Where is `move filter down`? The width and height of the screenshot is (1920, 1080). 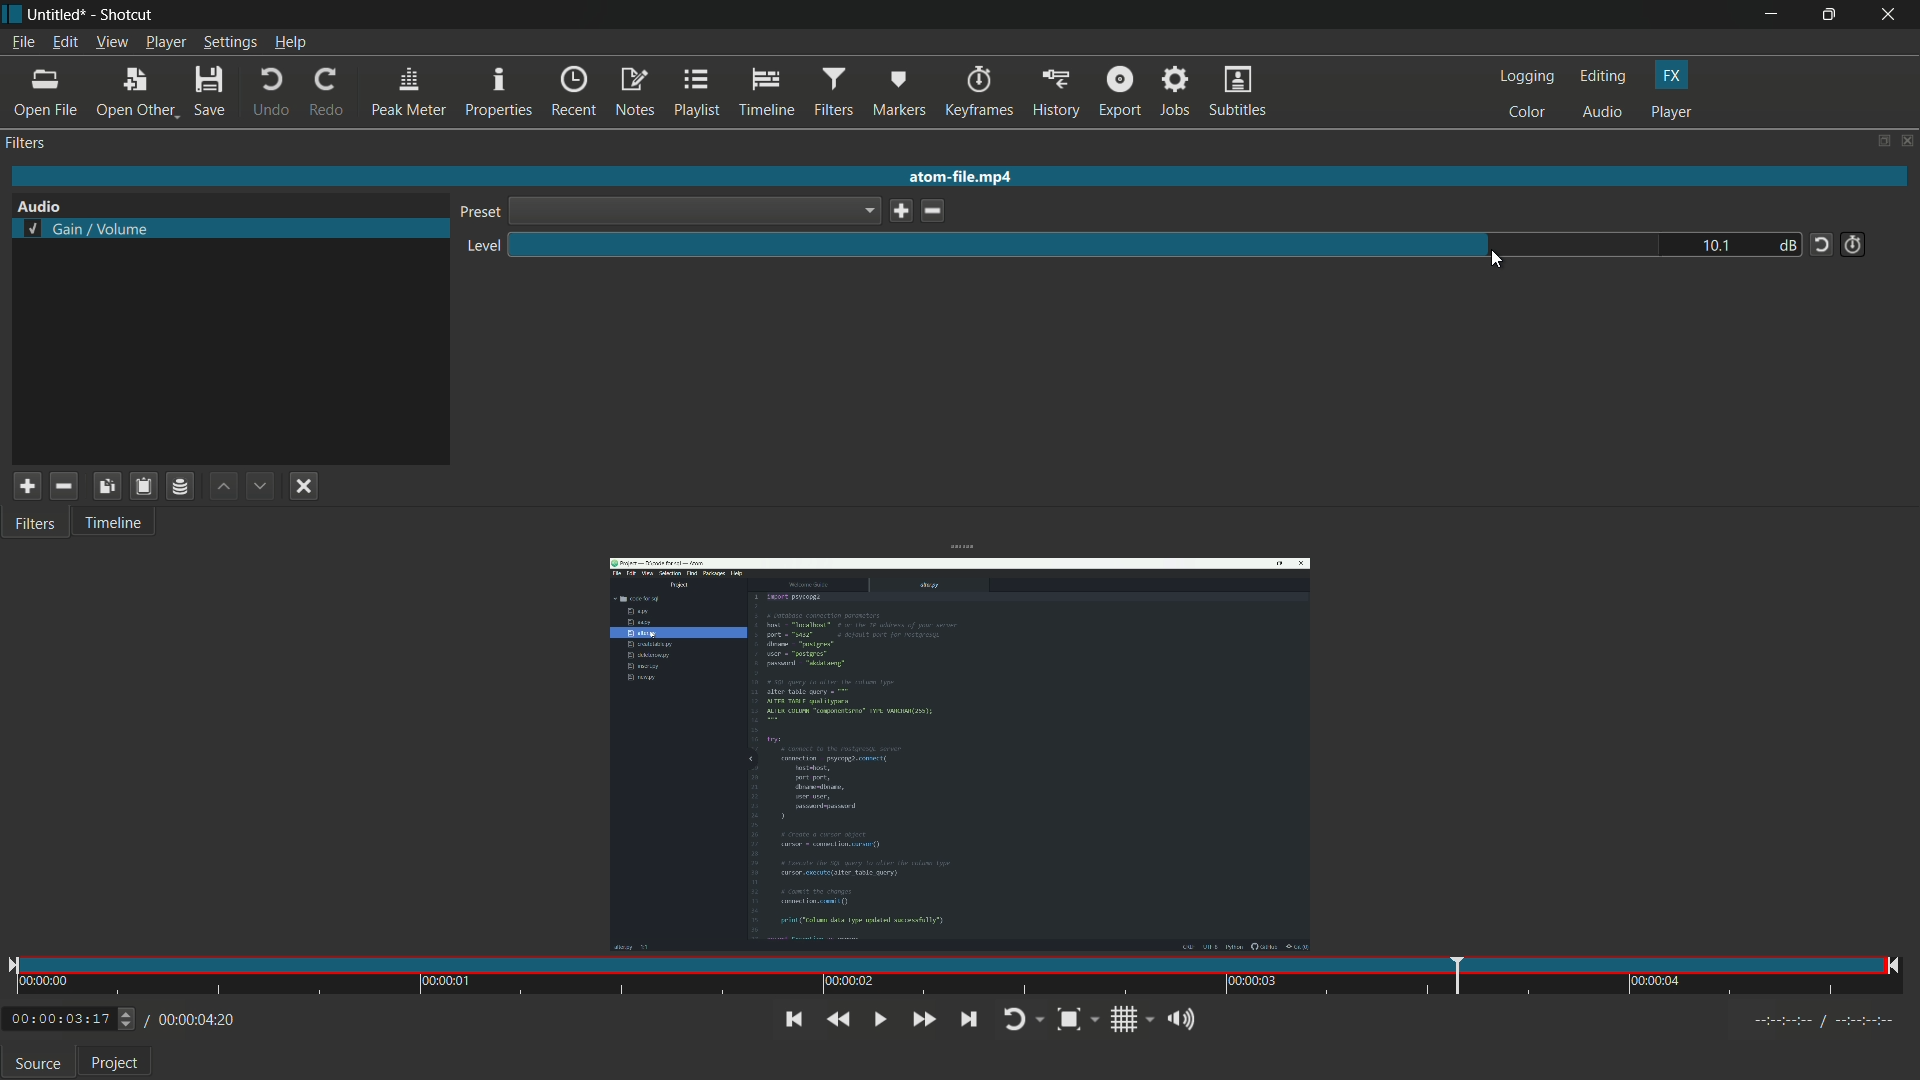
move filter down is located at coordinates (263, 486).